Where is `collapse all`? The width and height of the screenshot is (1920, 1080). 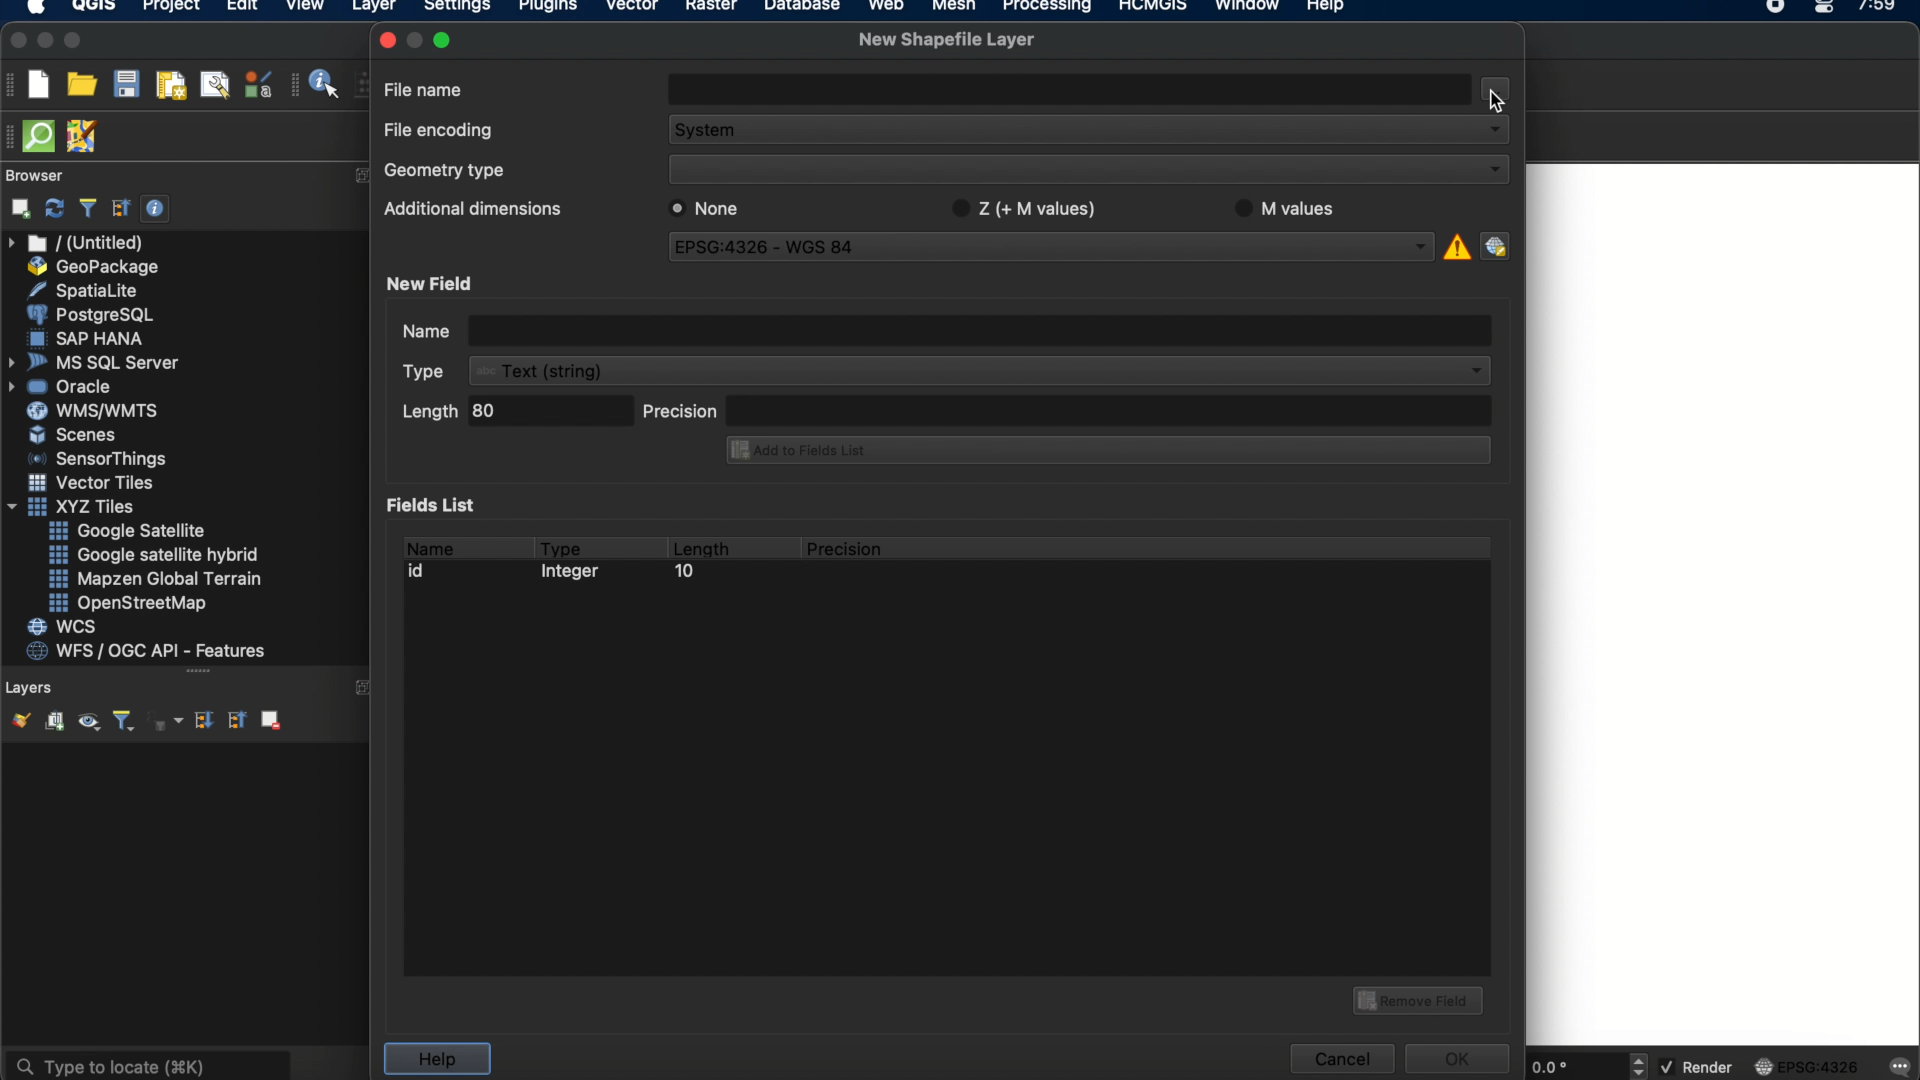
collapse all is located at coordinates (121, 208).